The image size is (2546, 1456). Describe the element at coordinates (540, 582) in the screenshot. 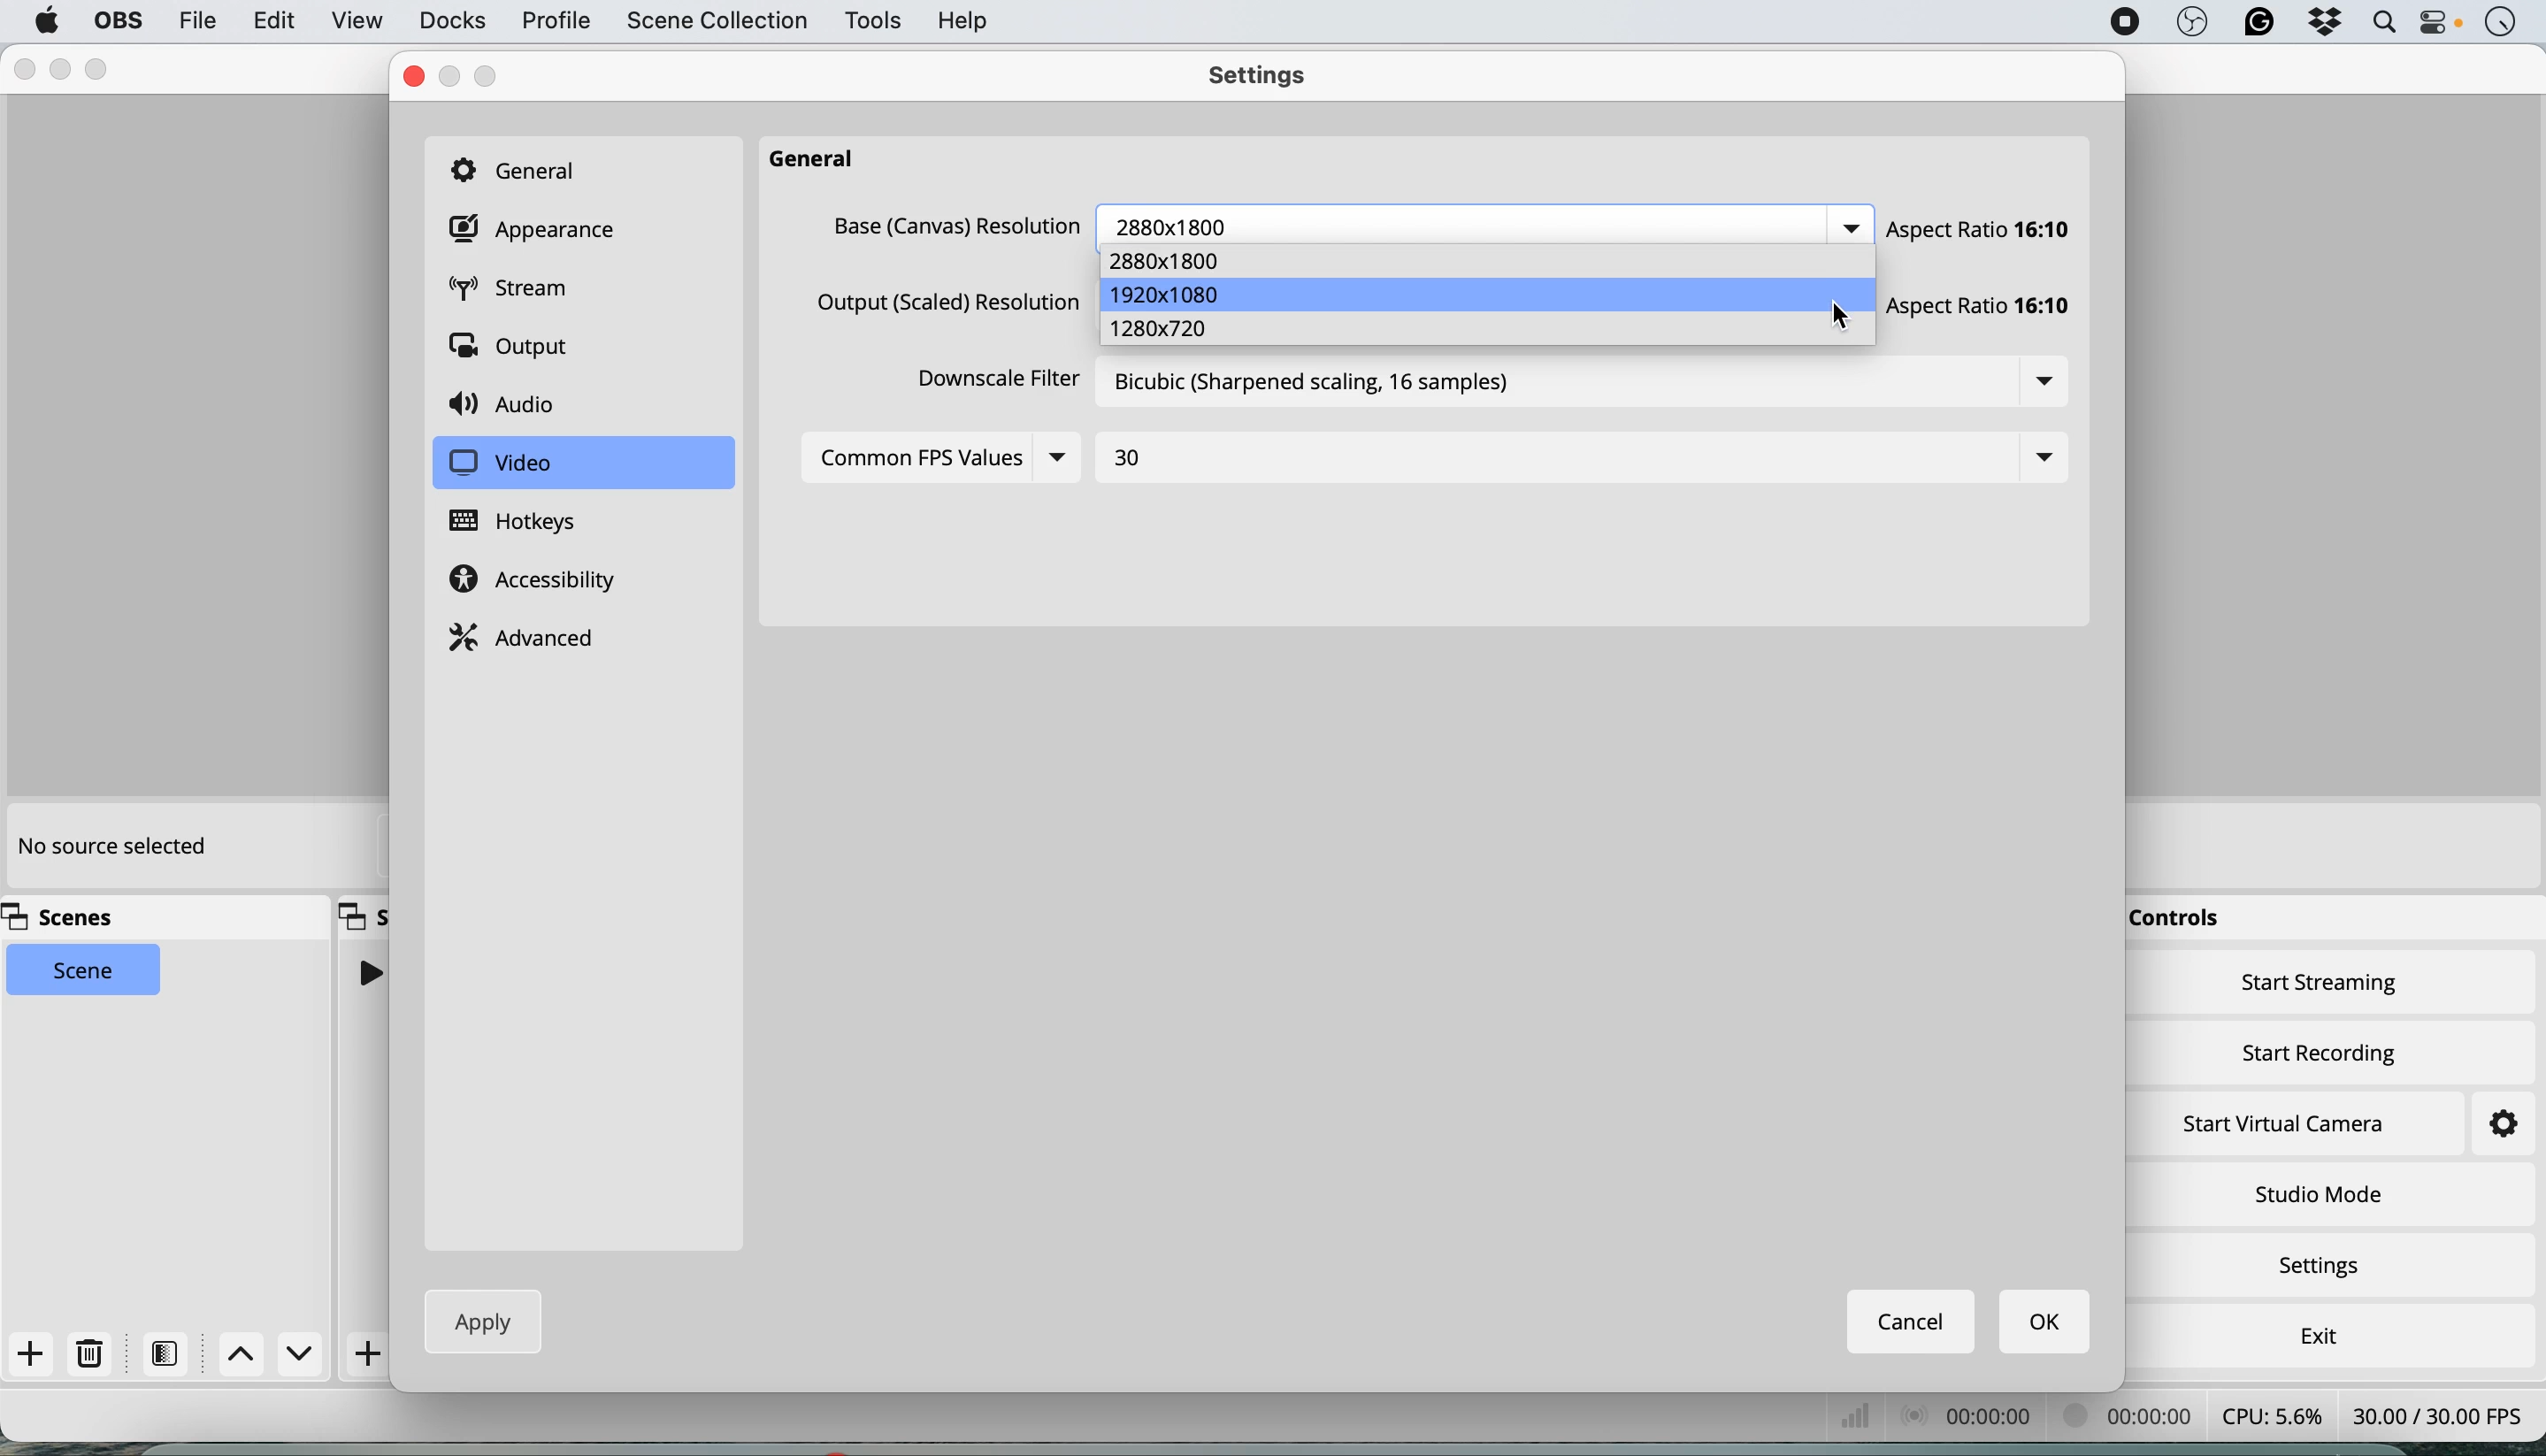

I see `accessibility` at that location.